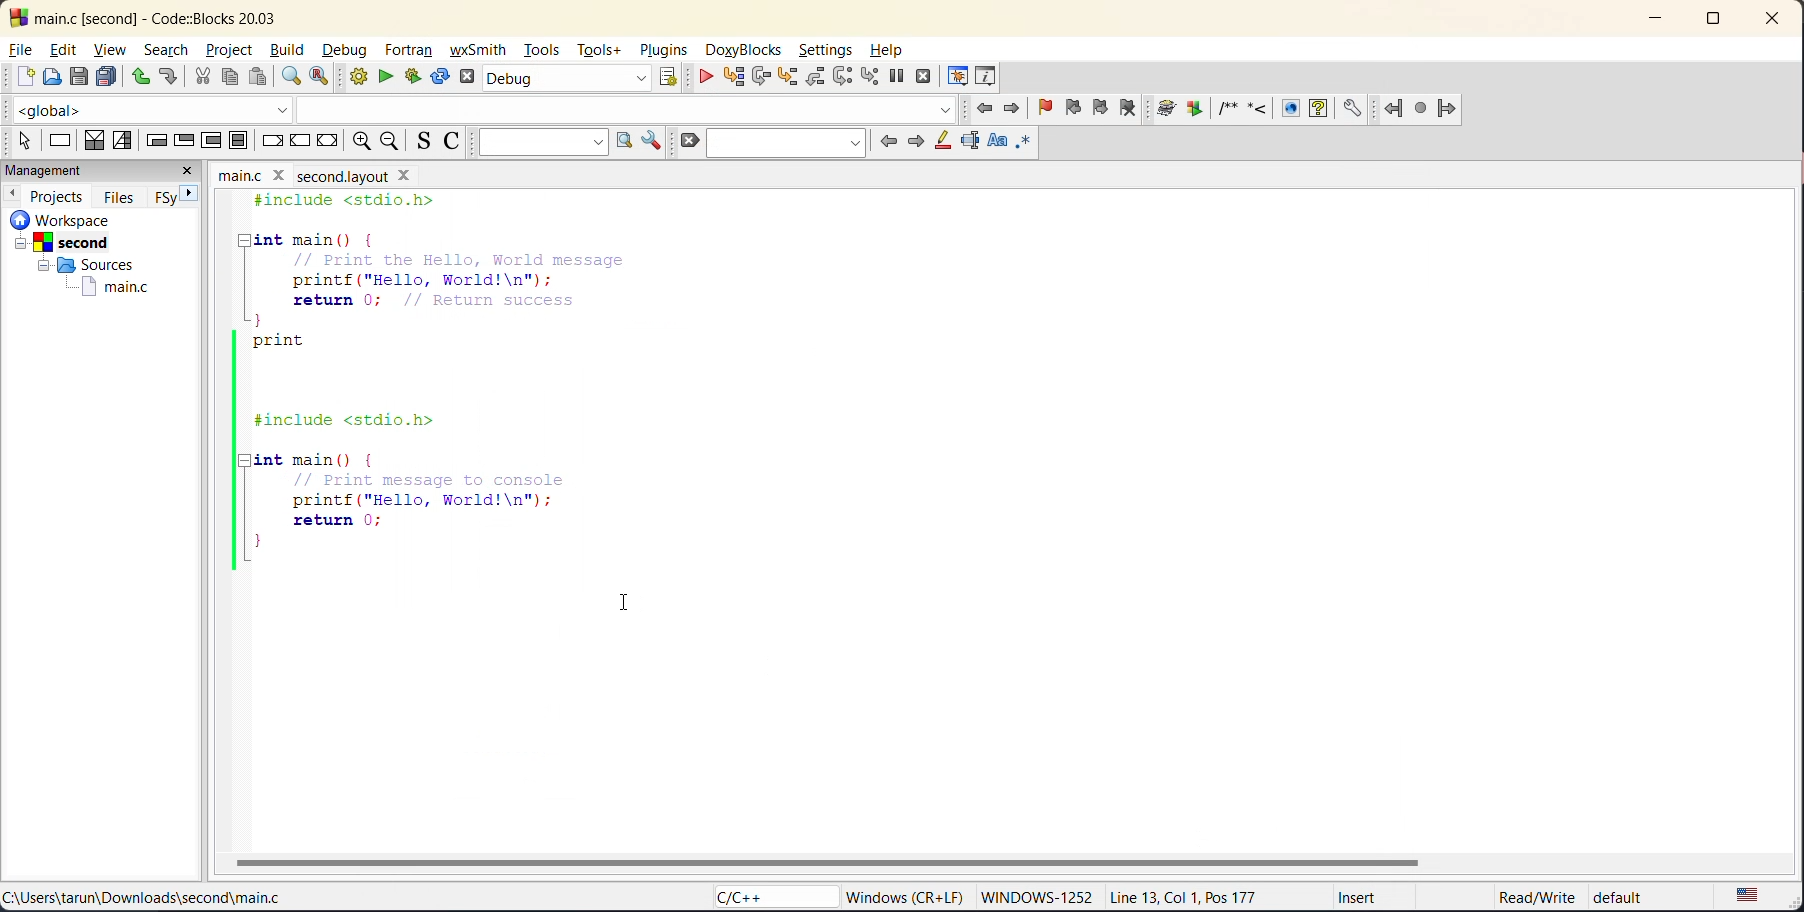 This screenshot has height=912, width=1804. Describe the element at coordinates (442, 78) in the screenshot. I see `rebuild` at that location.